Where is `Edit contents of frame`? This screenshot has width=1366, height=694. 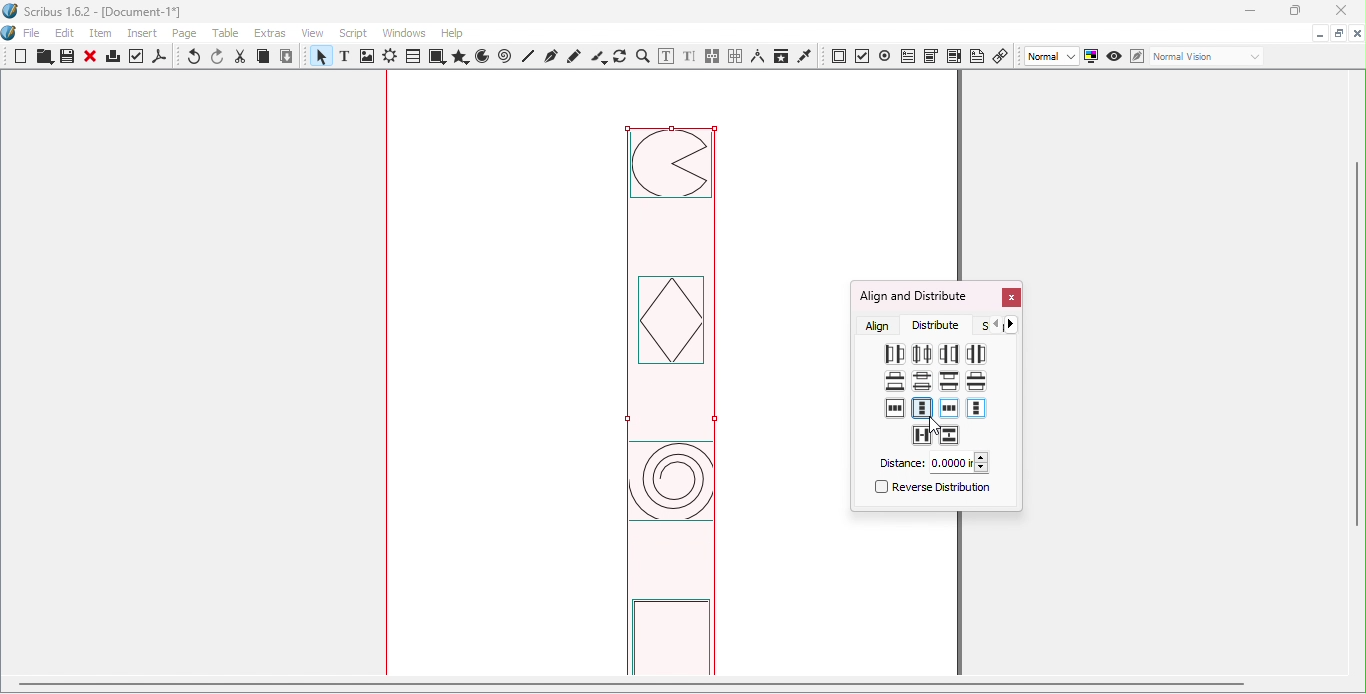
Edit contents of frame is located at coordinates (665, 56).